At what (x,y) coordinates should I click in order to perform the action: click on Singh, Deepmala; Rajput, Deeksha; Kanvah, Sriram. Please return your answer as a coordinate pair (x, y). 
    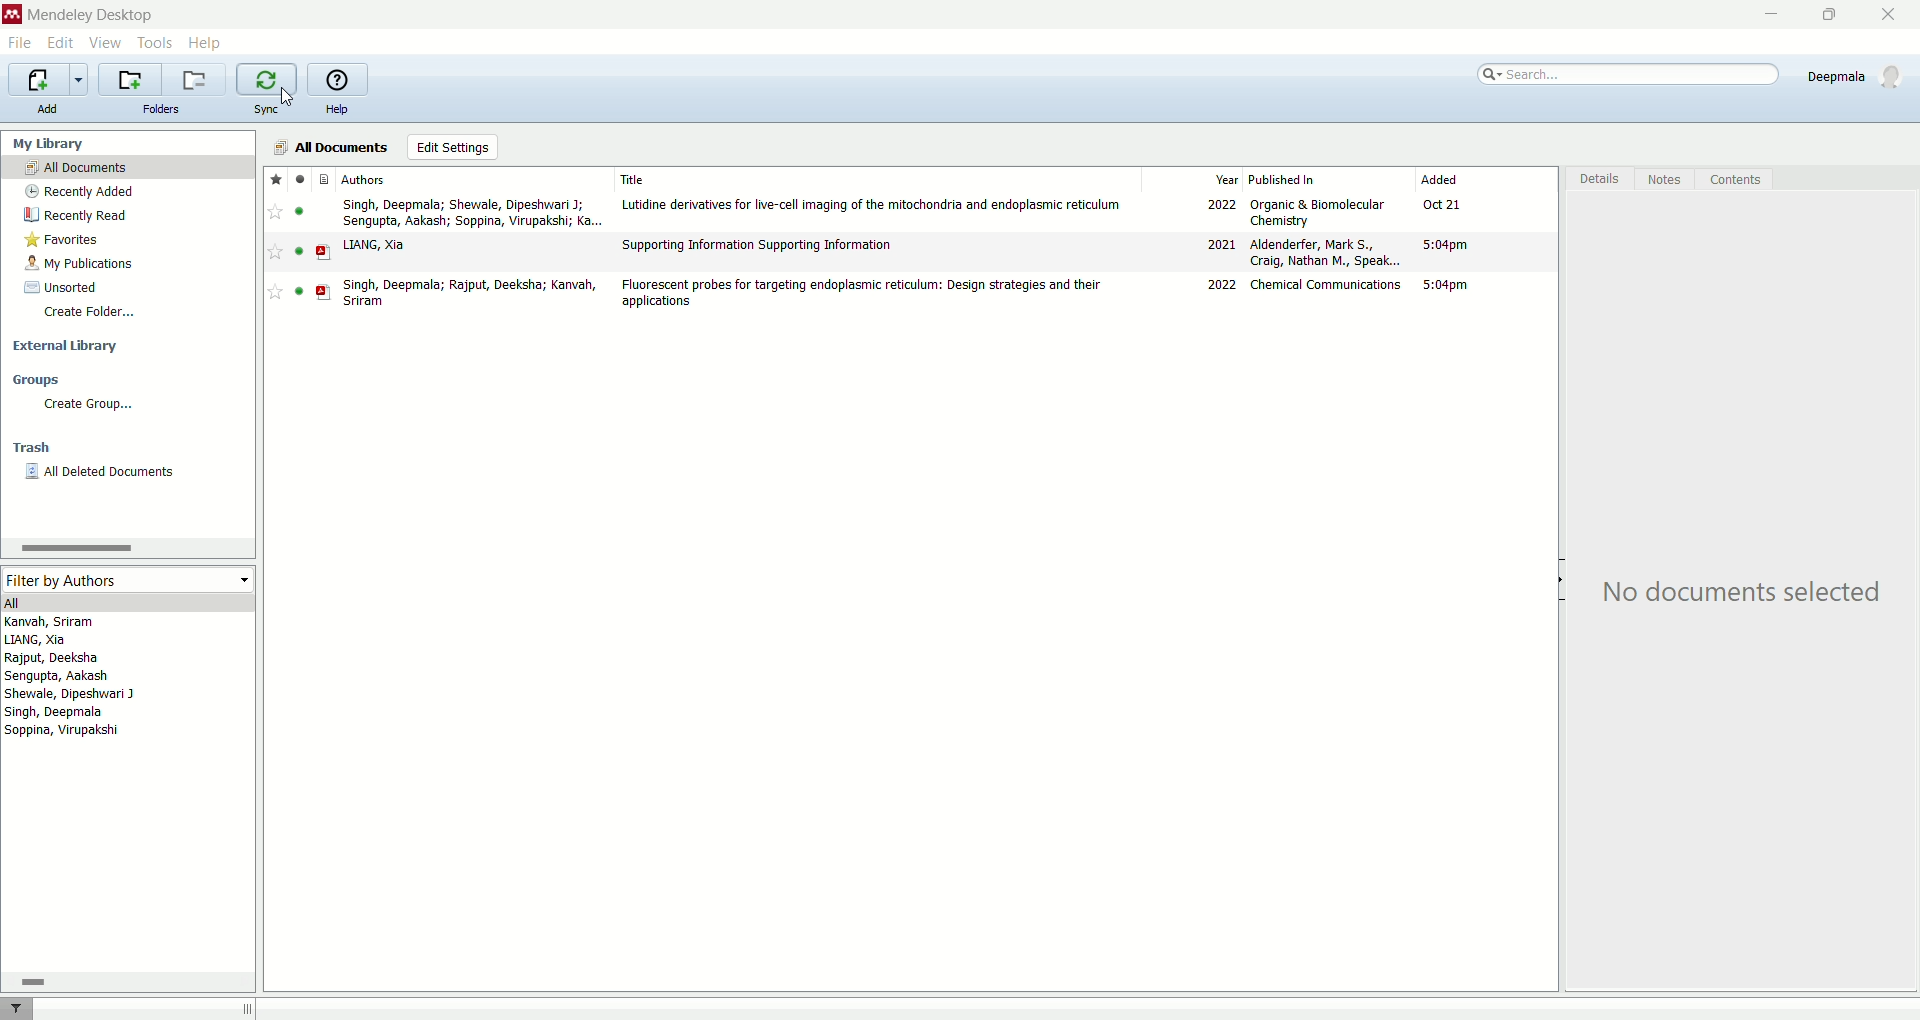
    Looking at the image, I should click on (472, 291).